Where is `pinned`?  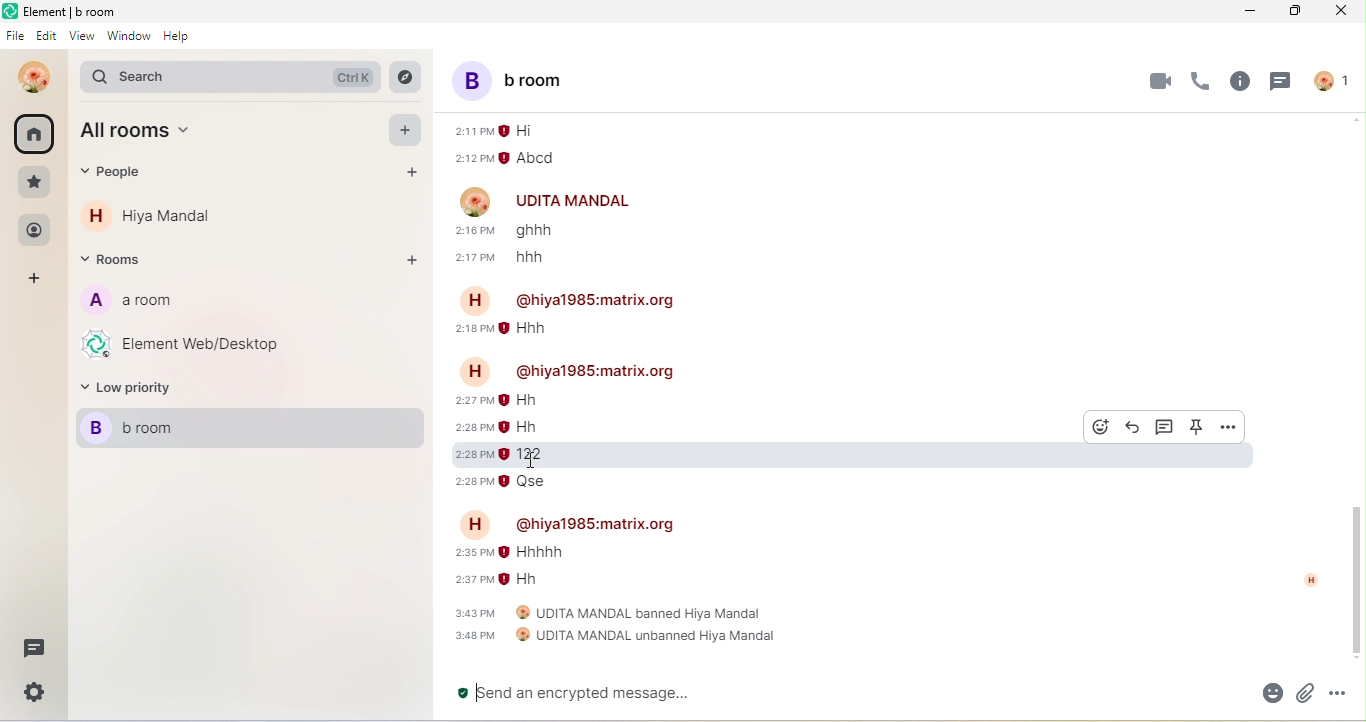 pinned is located at coordinates (1198, 427).